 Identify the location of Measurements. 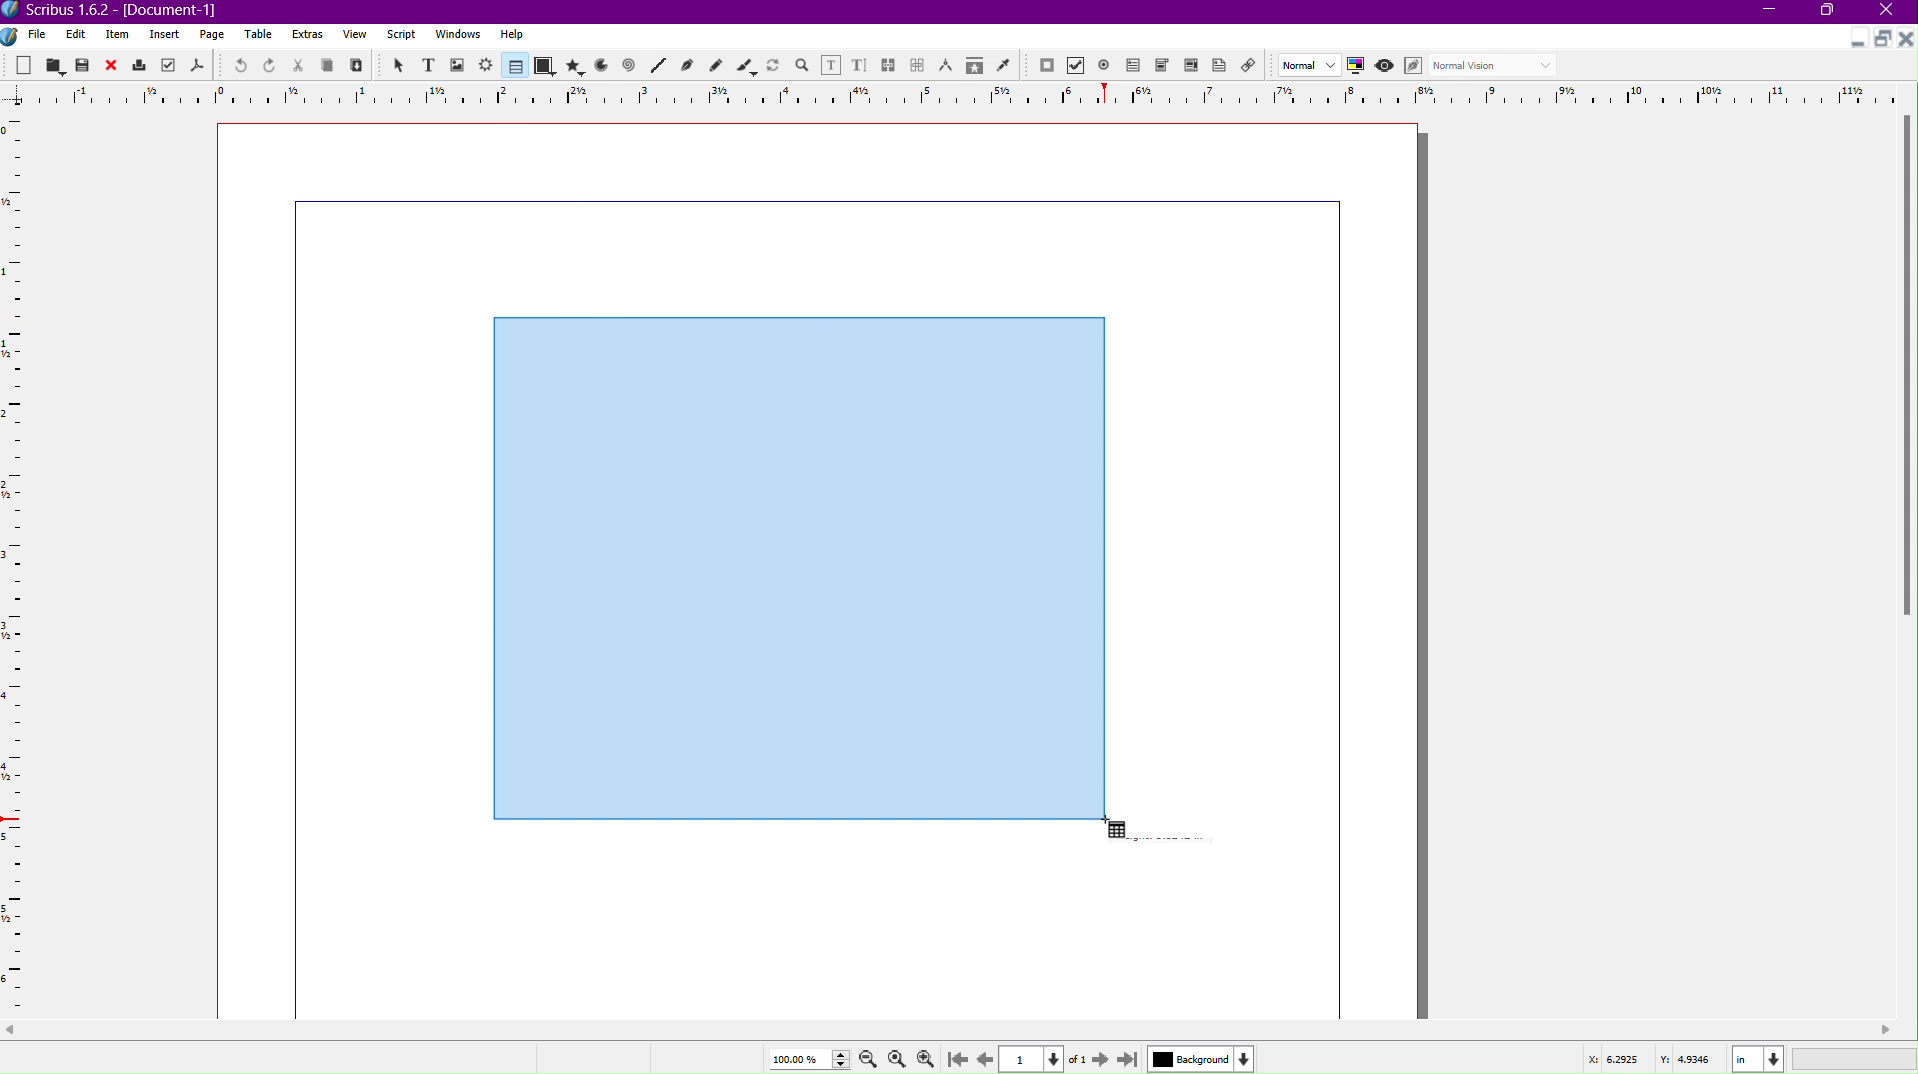
(948, 65).